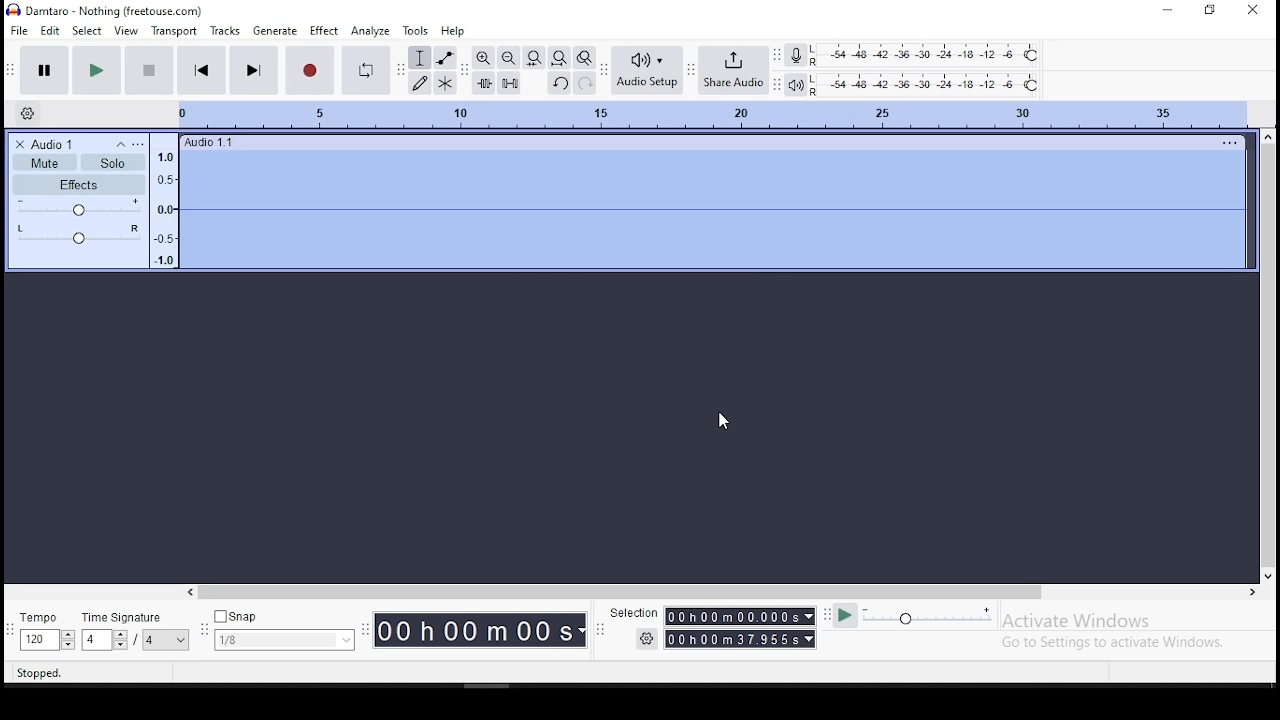 The image size is (1280, 720). What do you see at coordinates (925, 619) in the screenshot?
I see `playback speed` at bounding box center [925, 619].